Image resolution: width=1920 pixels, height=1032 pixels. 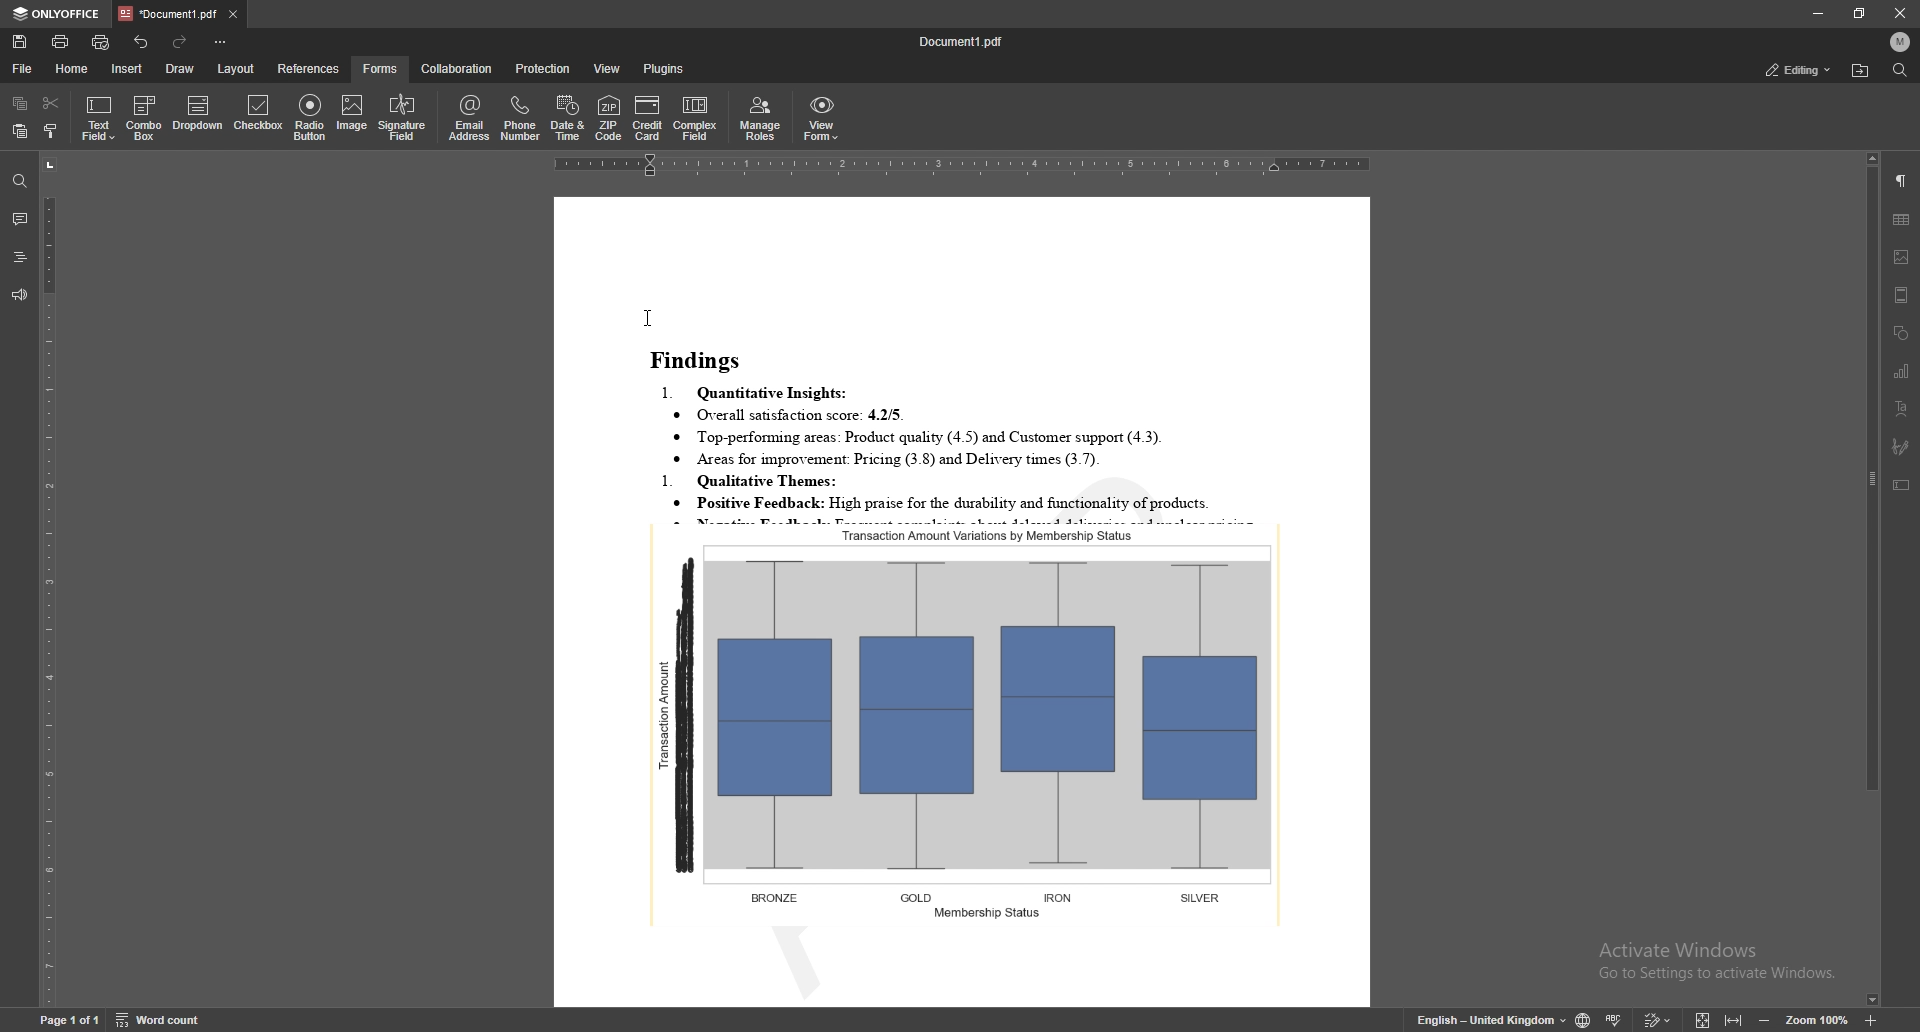 I want to click on chart, so click(x=1902, y=371).